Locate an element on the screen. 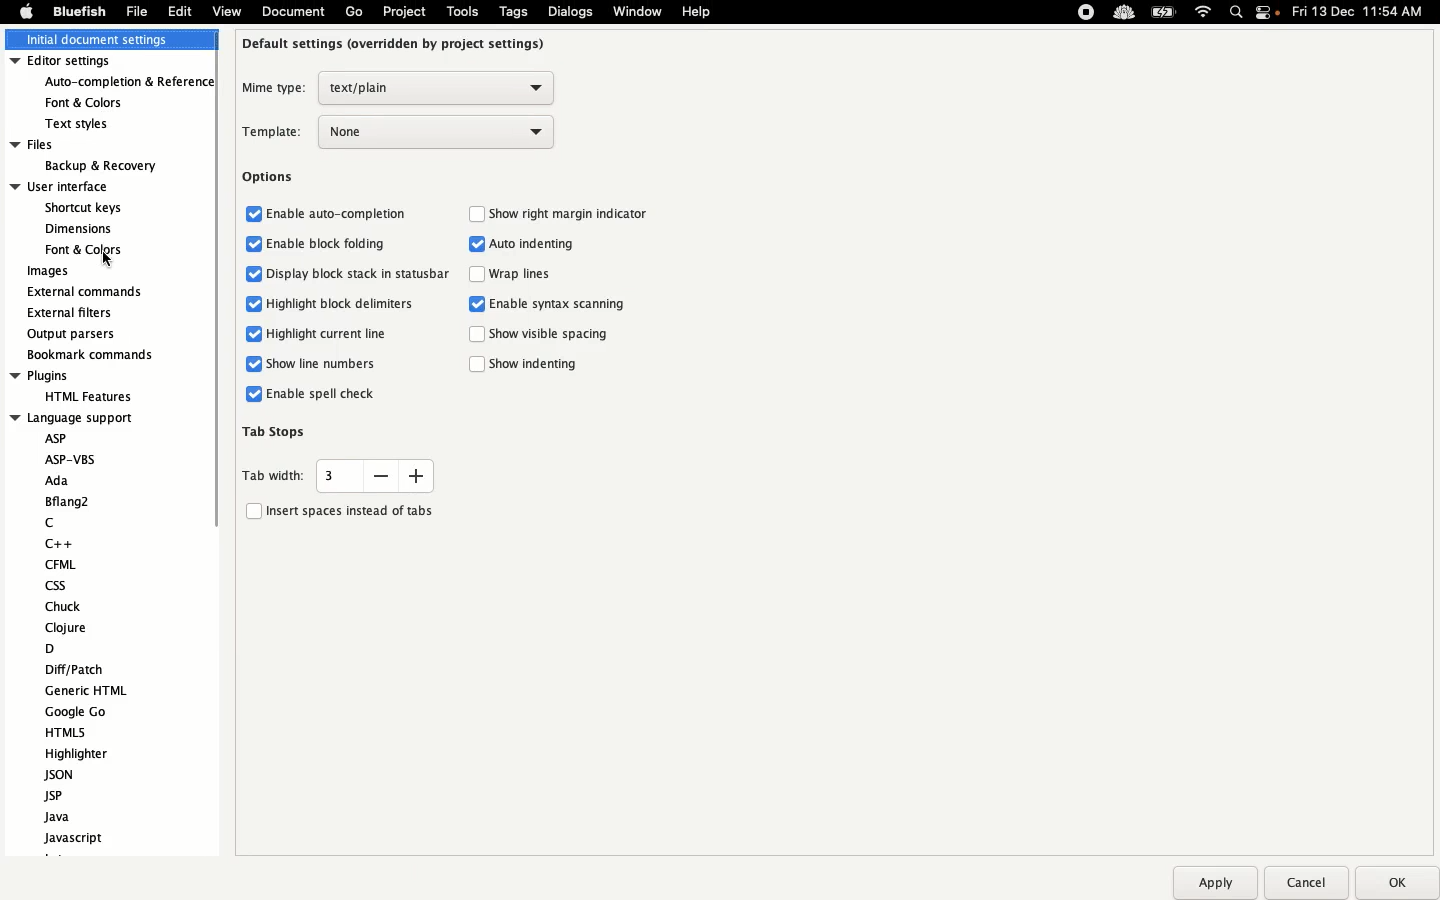 The width and height of the screenshot is (1440, 900). Mine type is located at coordinates (396, 88).